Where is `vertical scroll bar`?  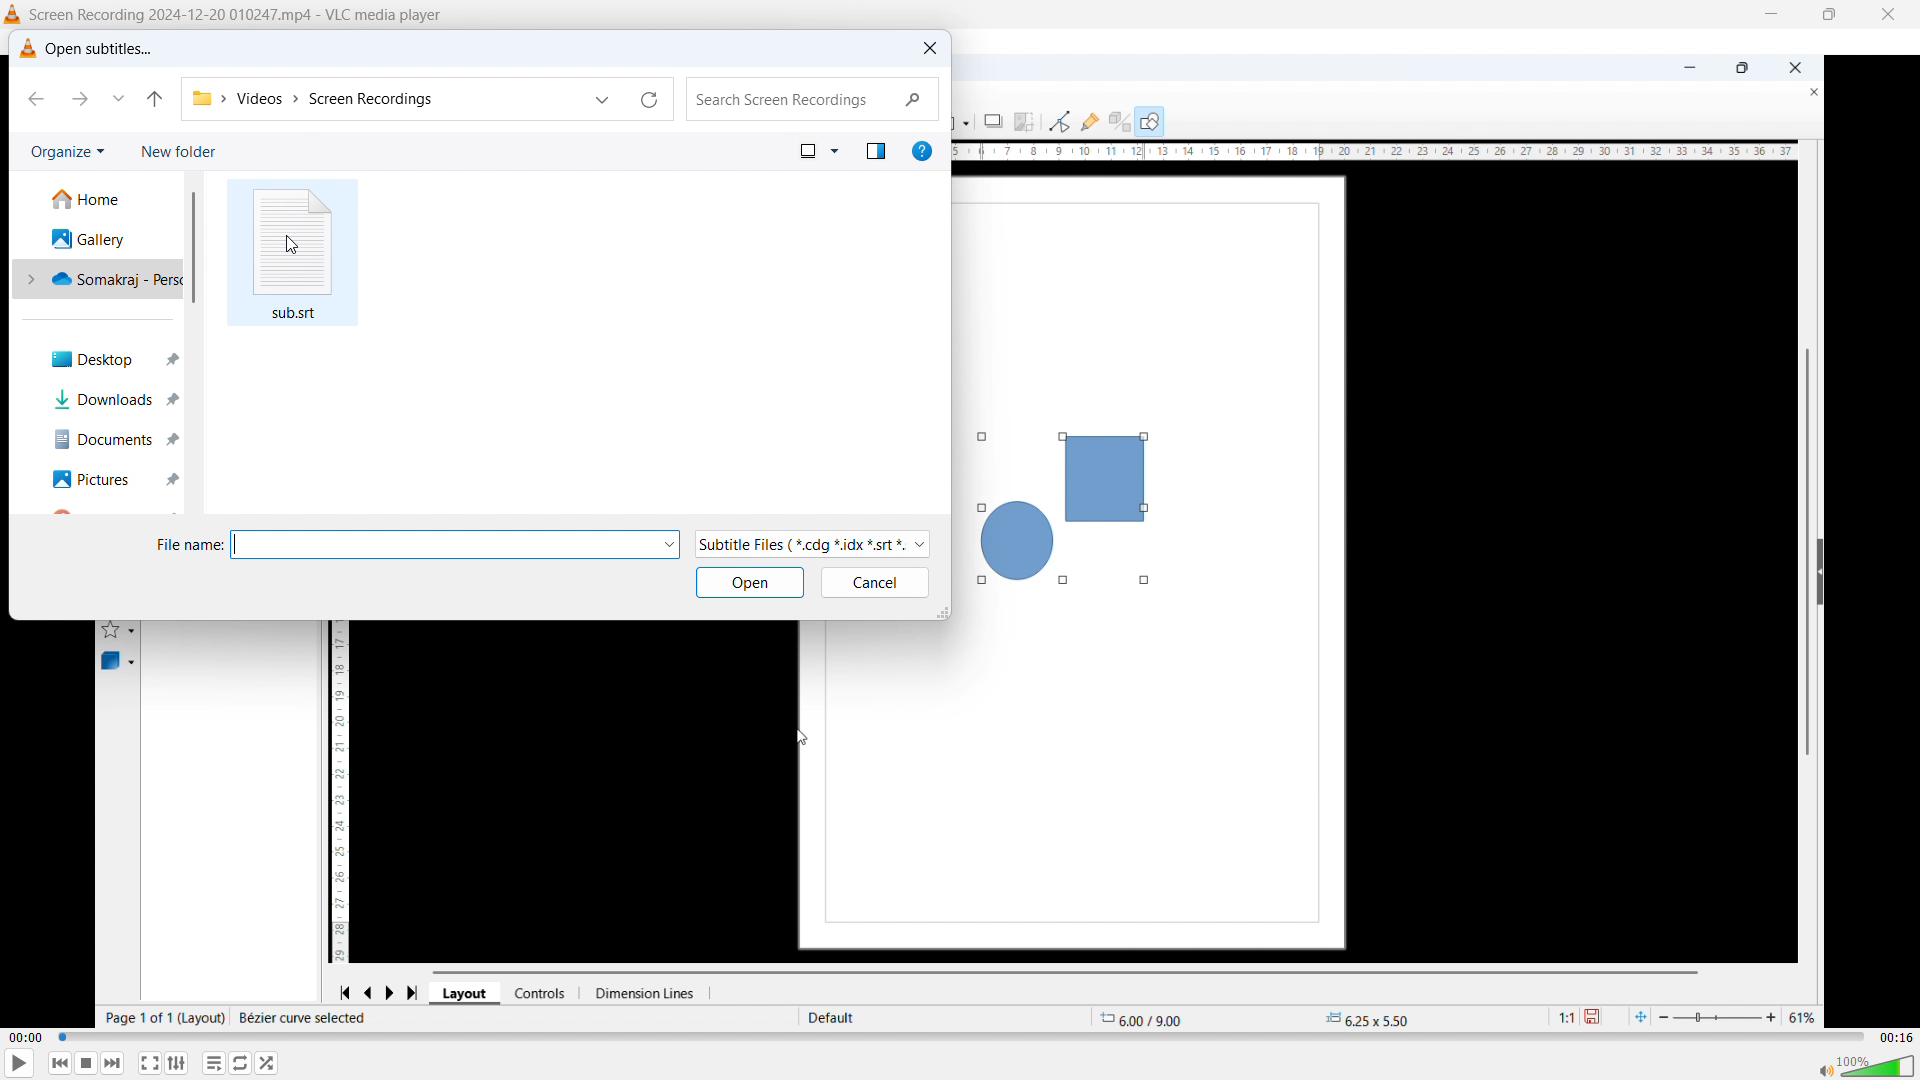 vertical scroll bar is located at coordinates (1805, 540).